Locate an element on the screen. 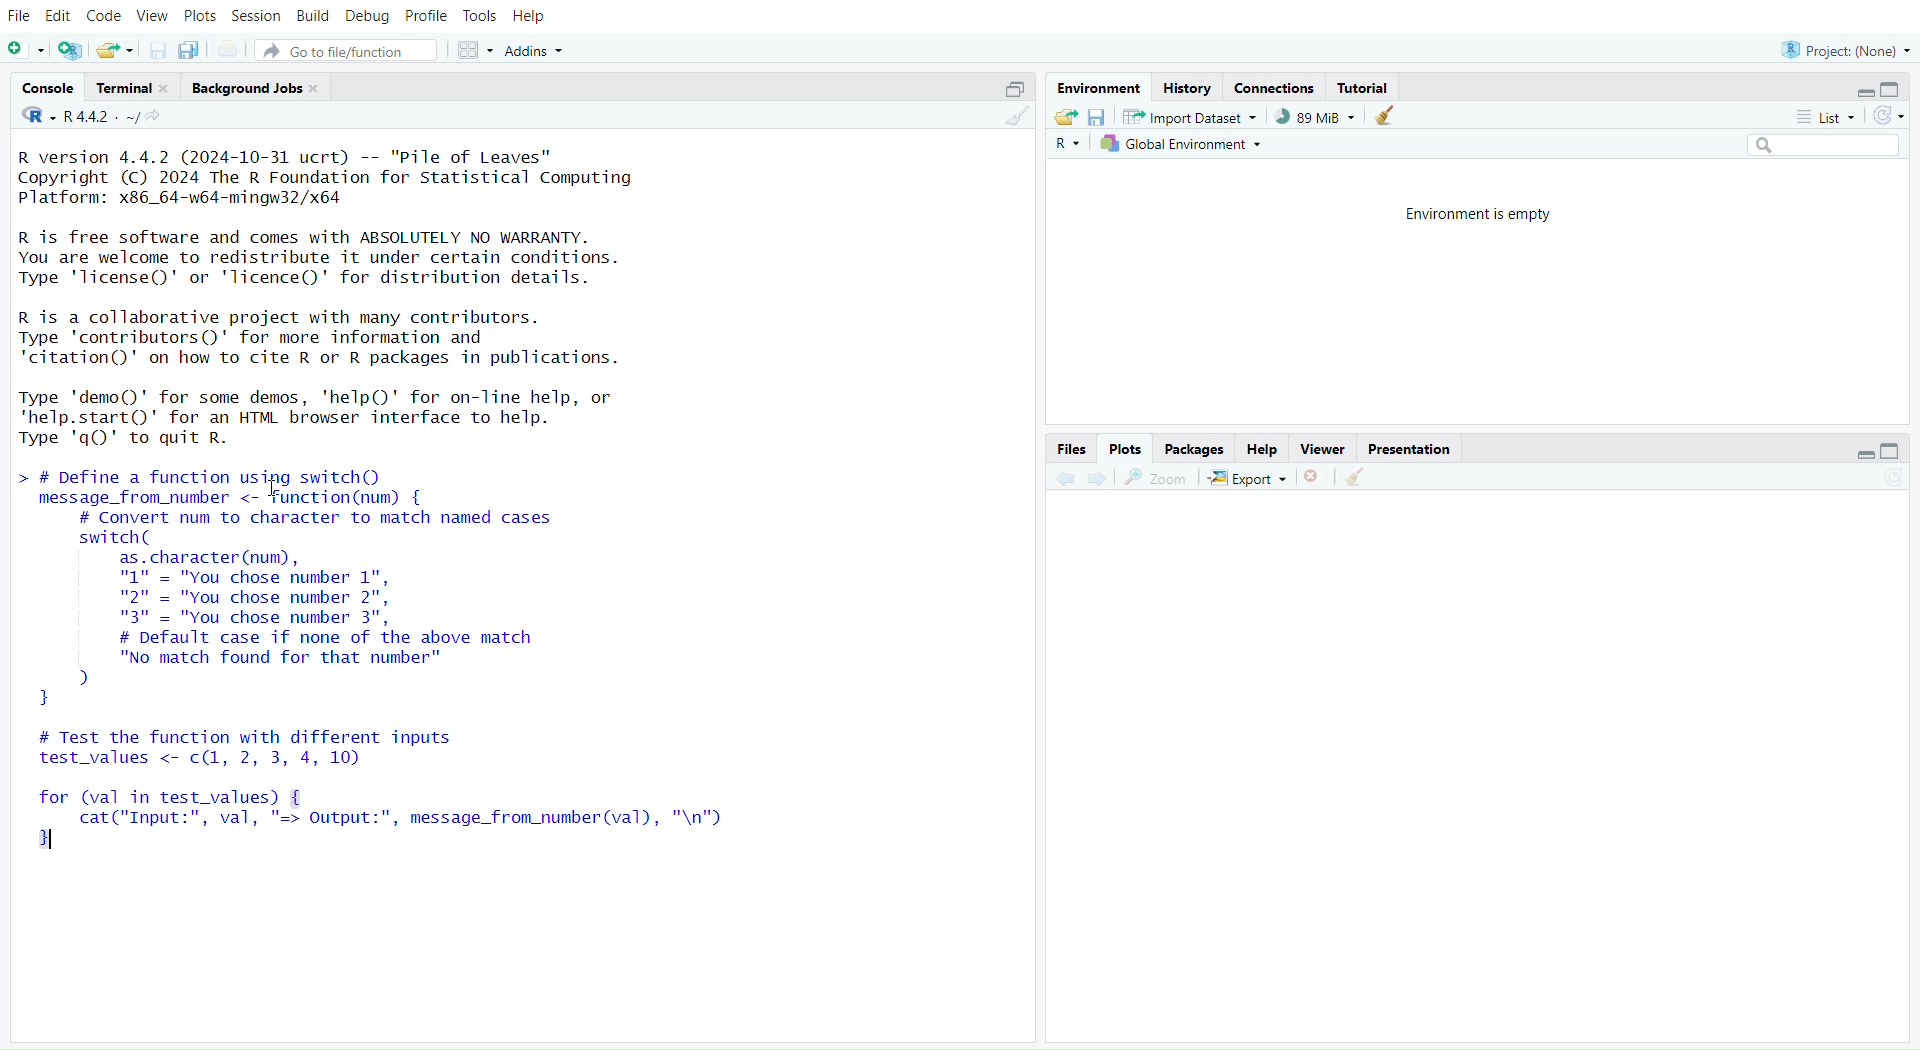  List is located at coordinates (1824, 116).